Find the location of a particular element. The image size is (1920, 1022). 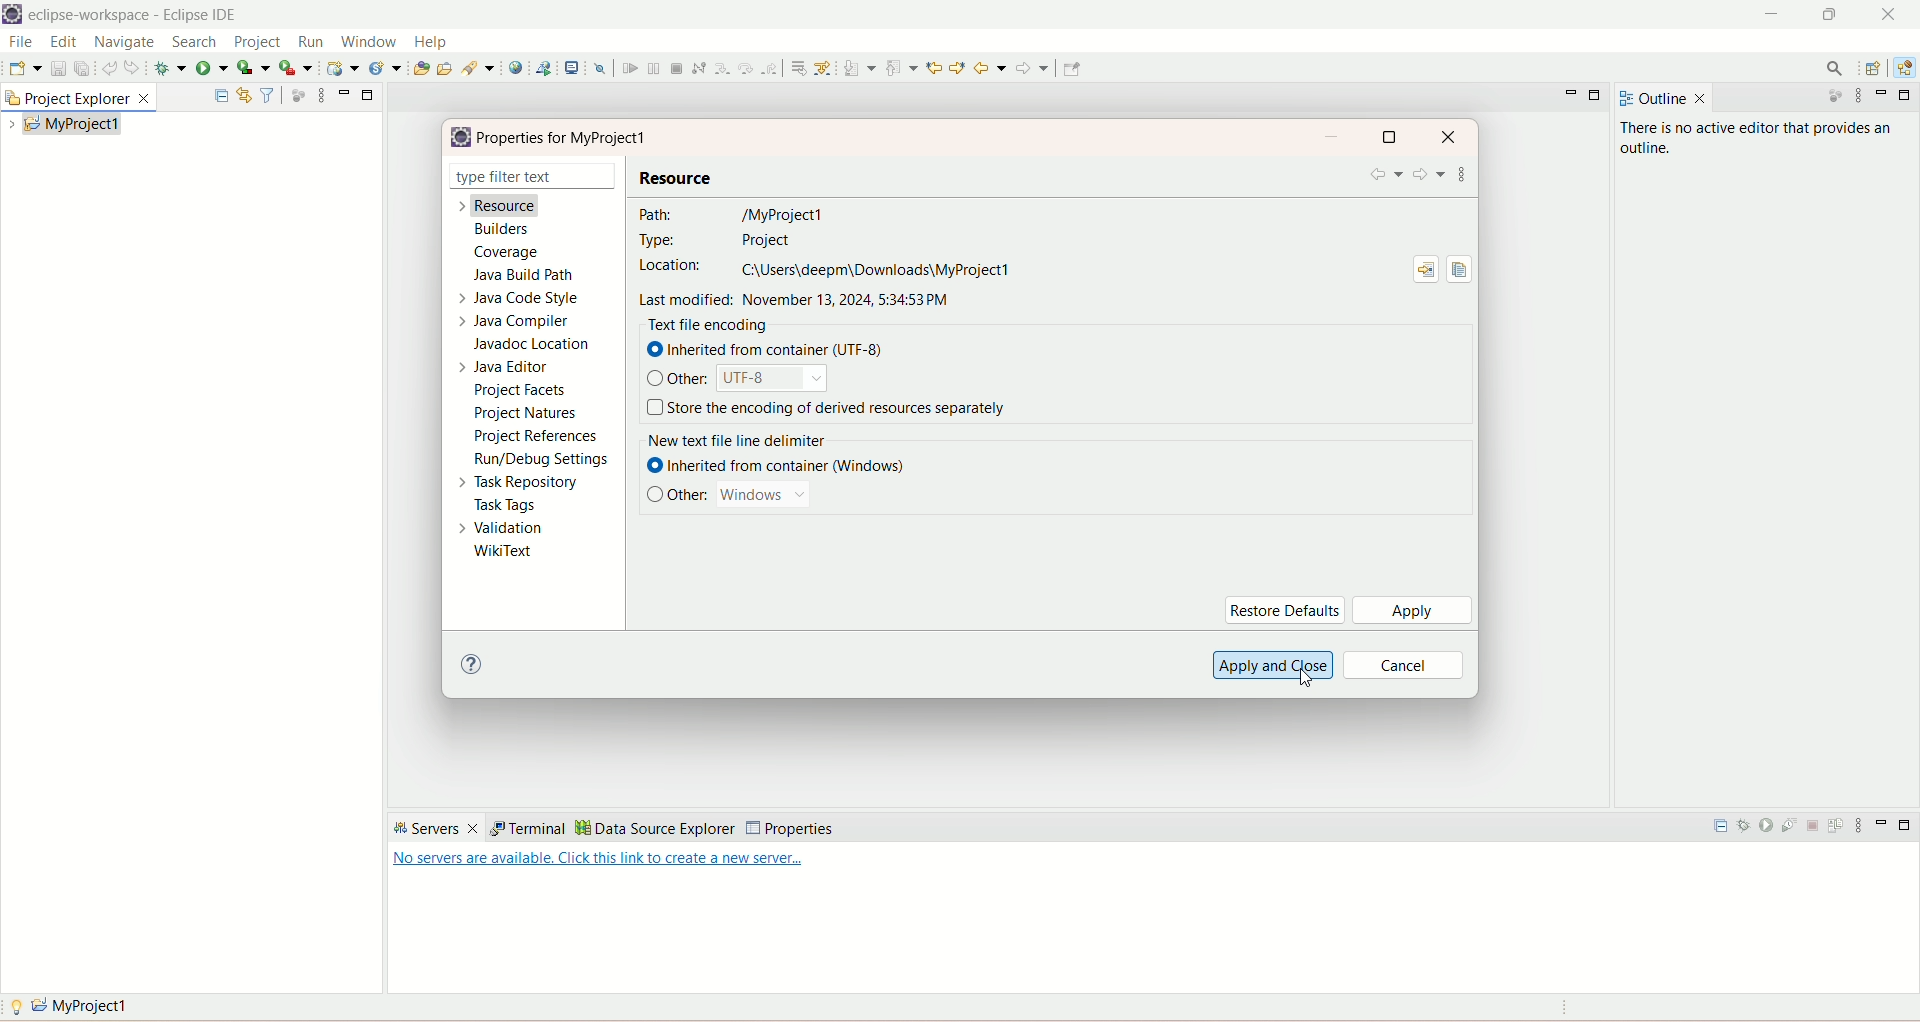

search is located at coordinates (481, 68).